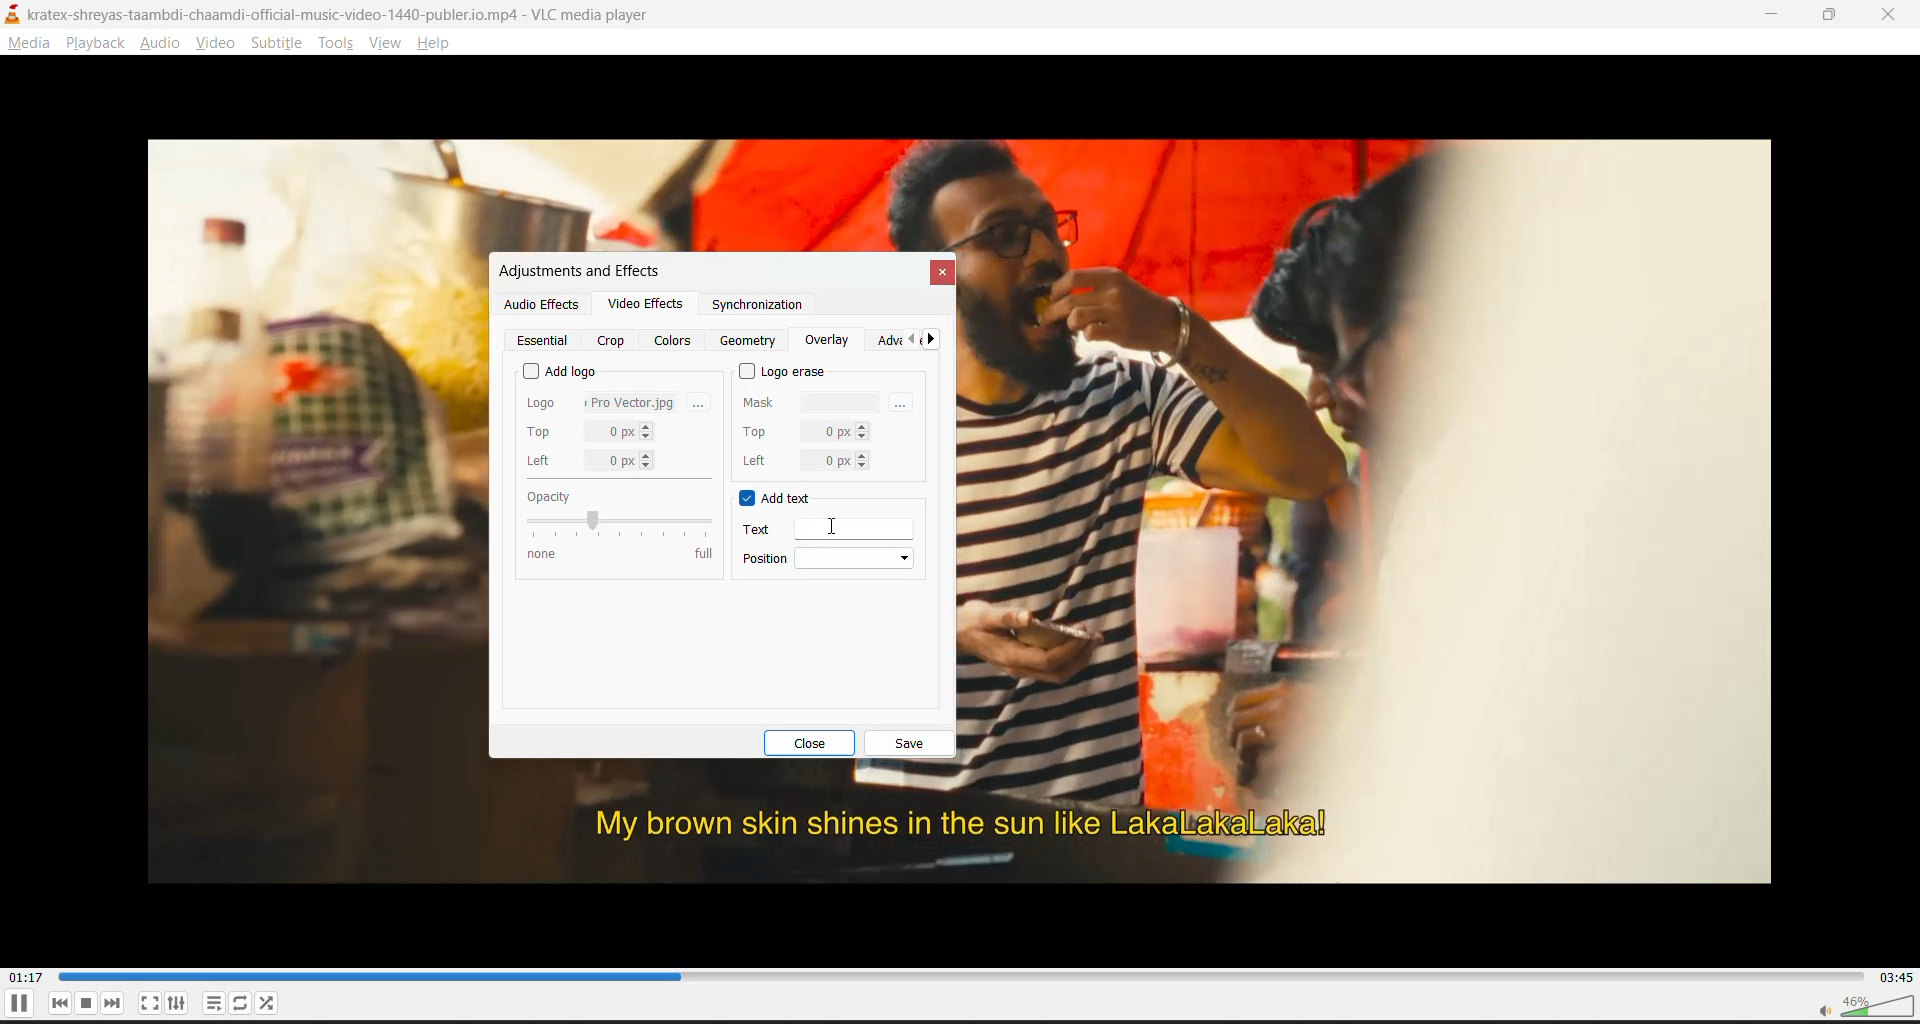  Describe the element at coordinates (165, 45) in the screenshot. I see `audio` at that location.